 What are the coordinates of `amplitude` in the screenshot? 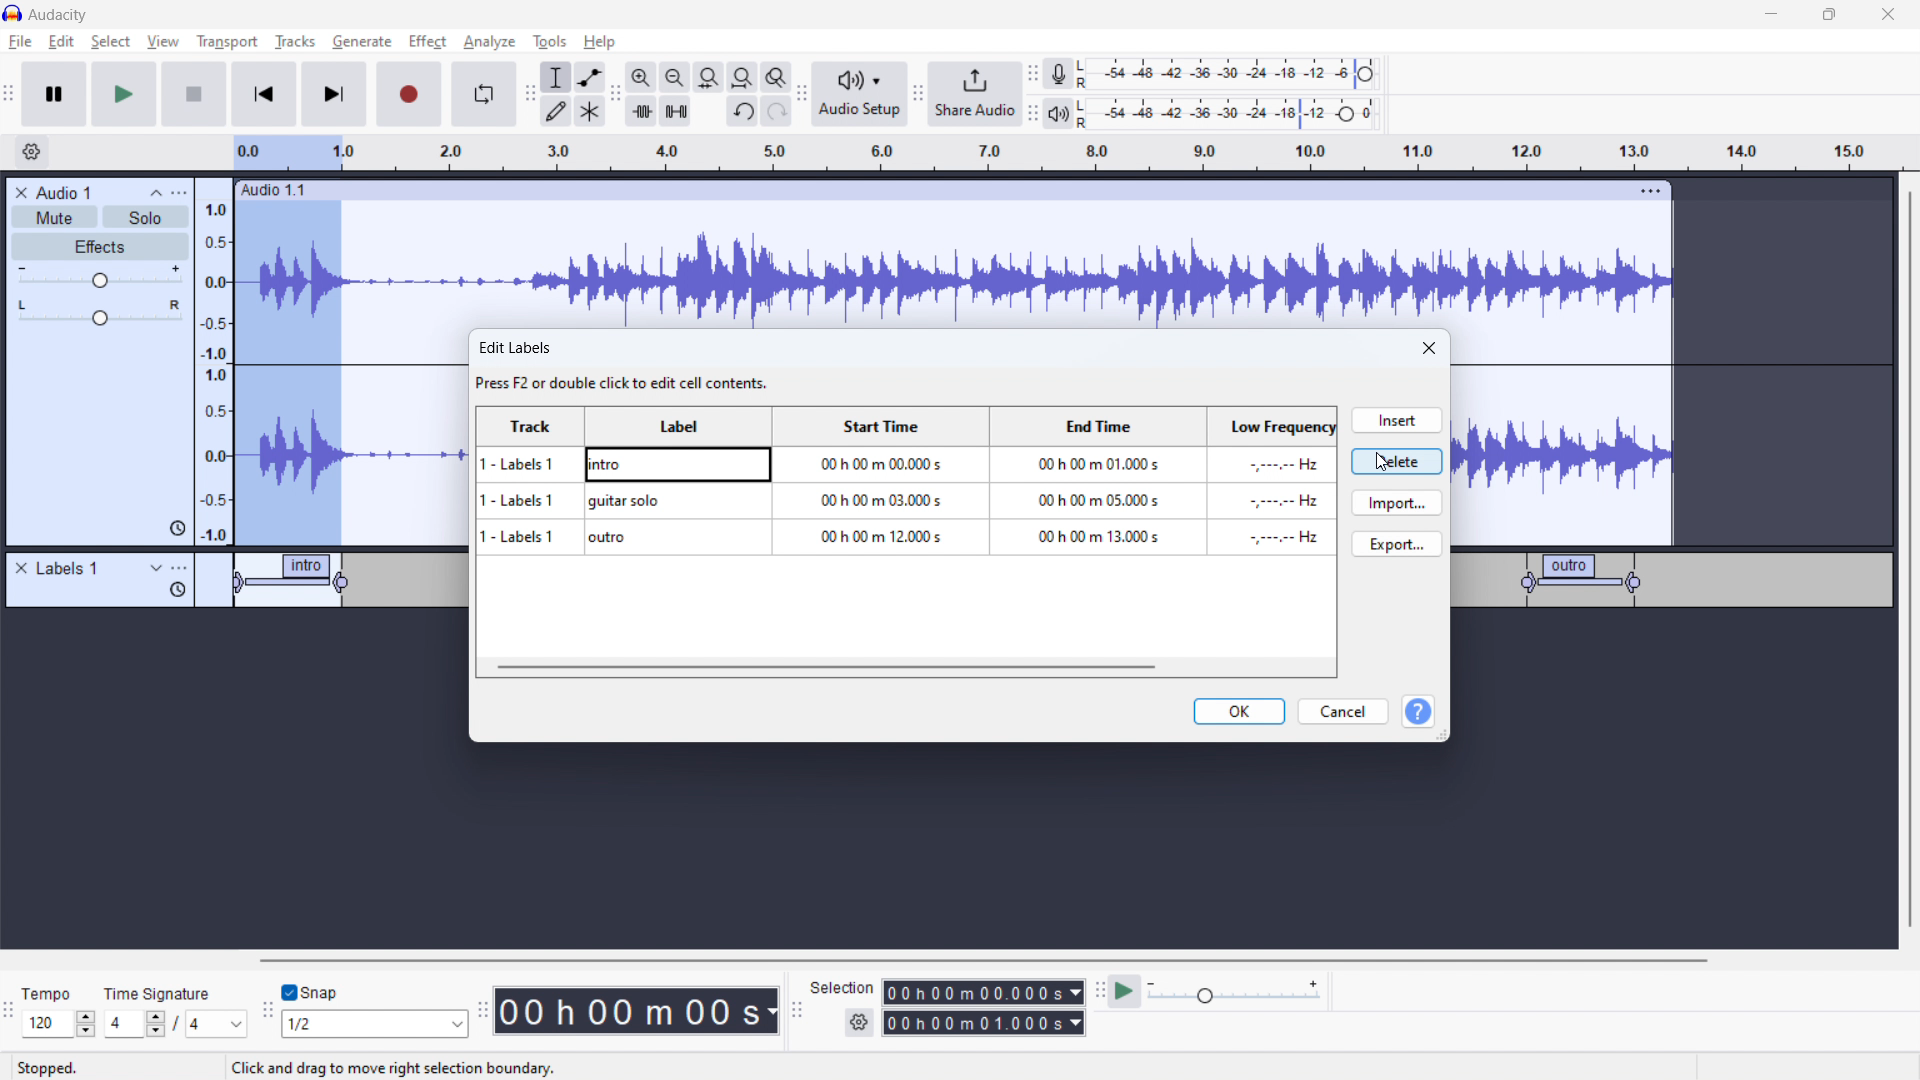 It's located at (215, 361).